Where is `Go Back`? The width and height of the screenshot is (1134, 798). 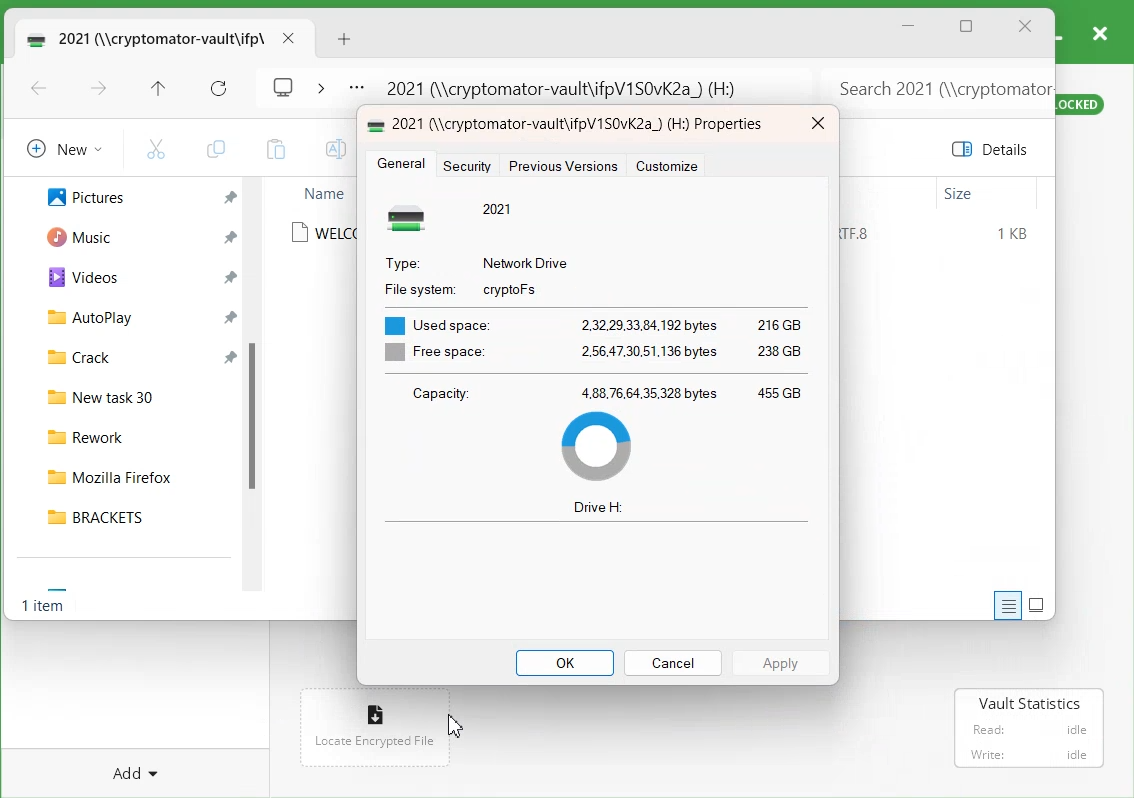 Go Back is located at coordinates (39, 90).